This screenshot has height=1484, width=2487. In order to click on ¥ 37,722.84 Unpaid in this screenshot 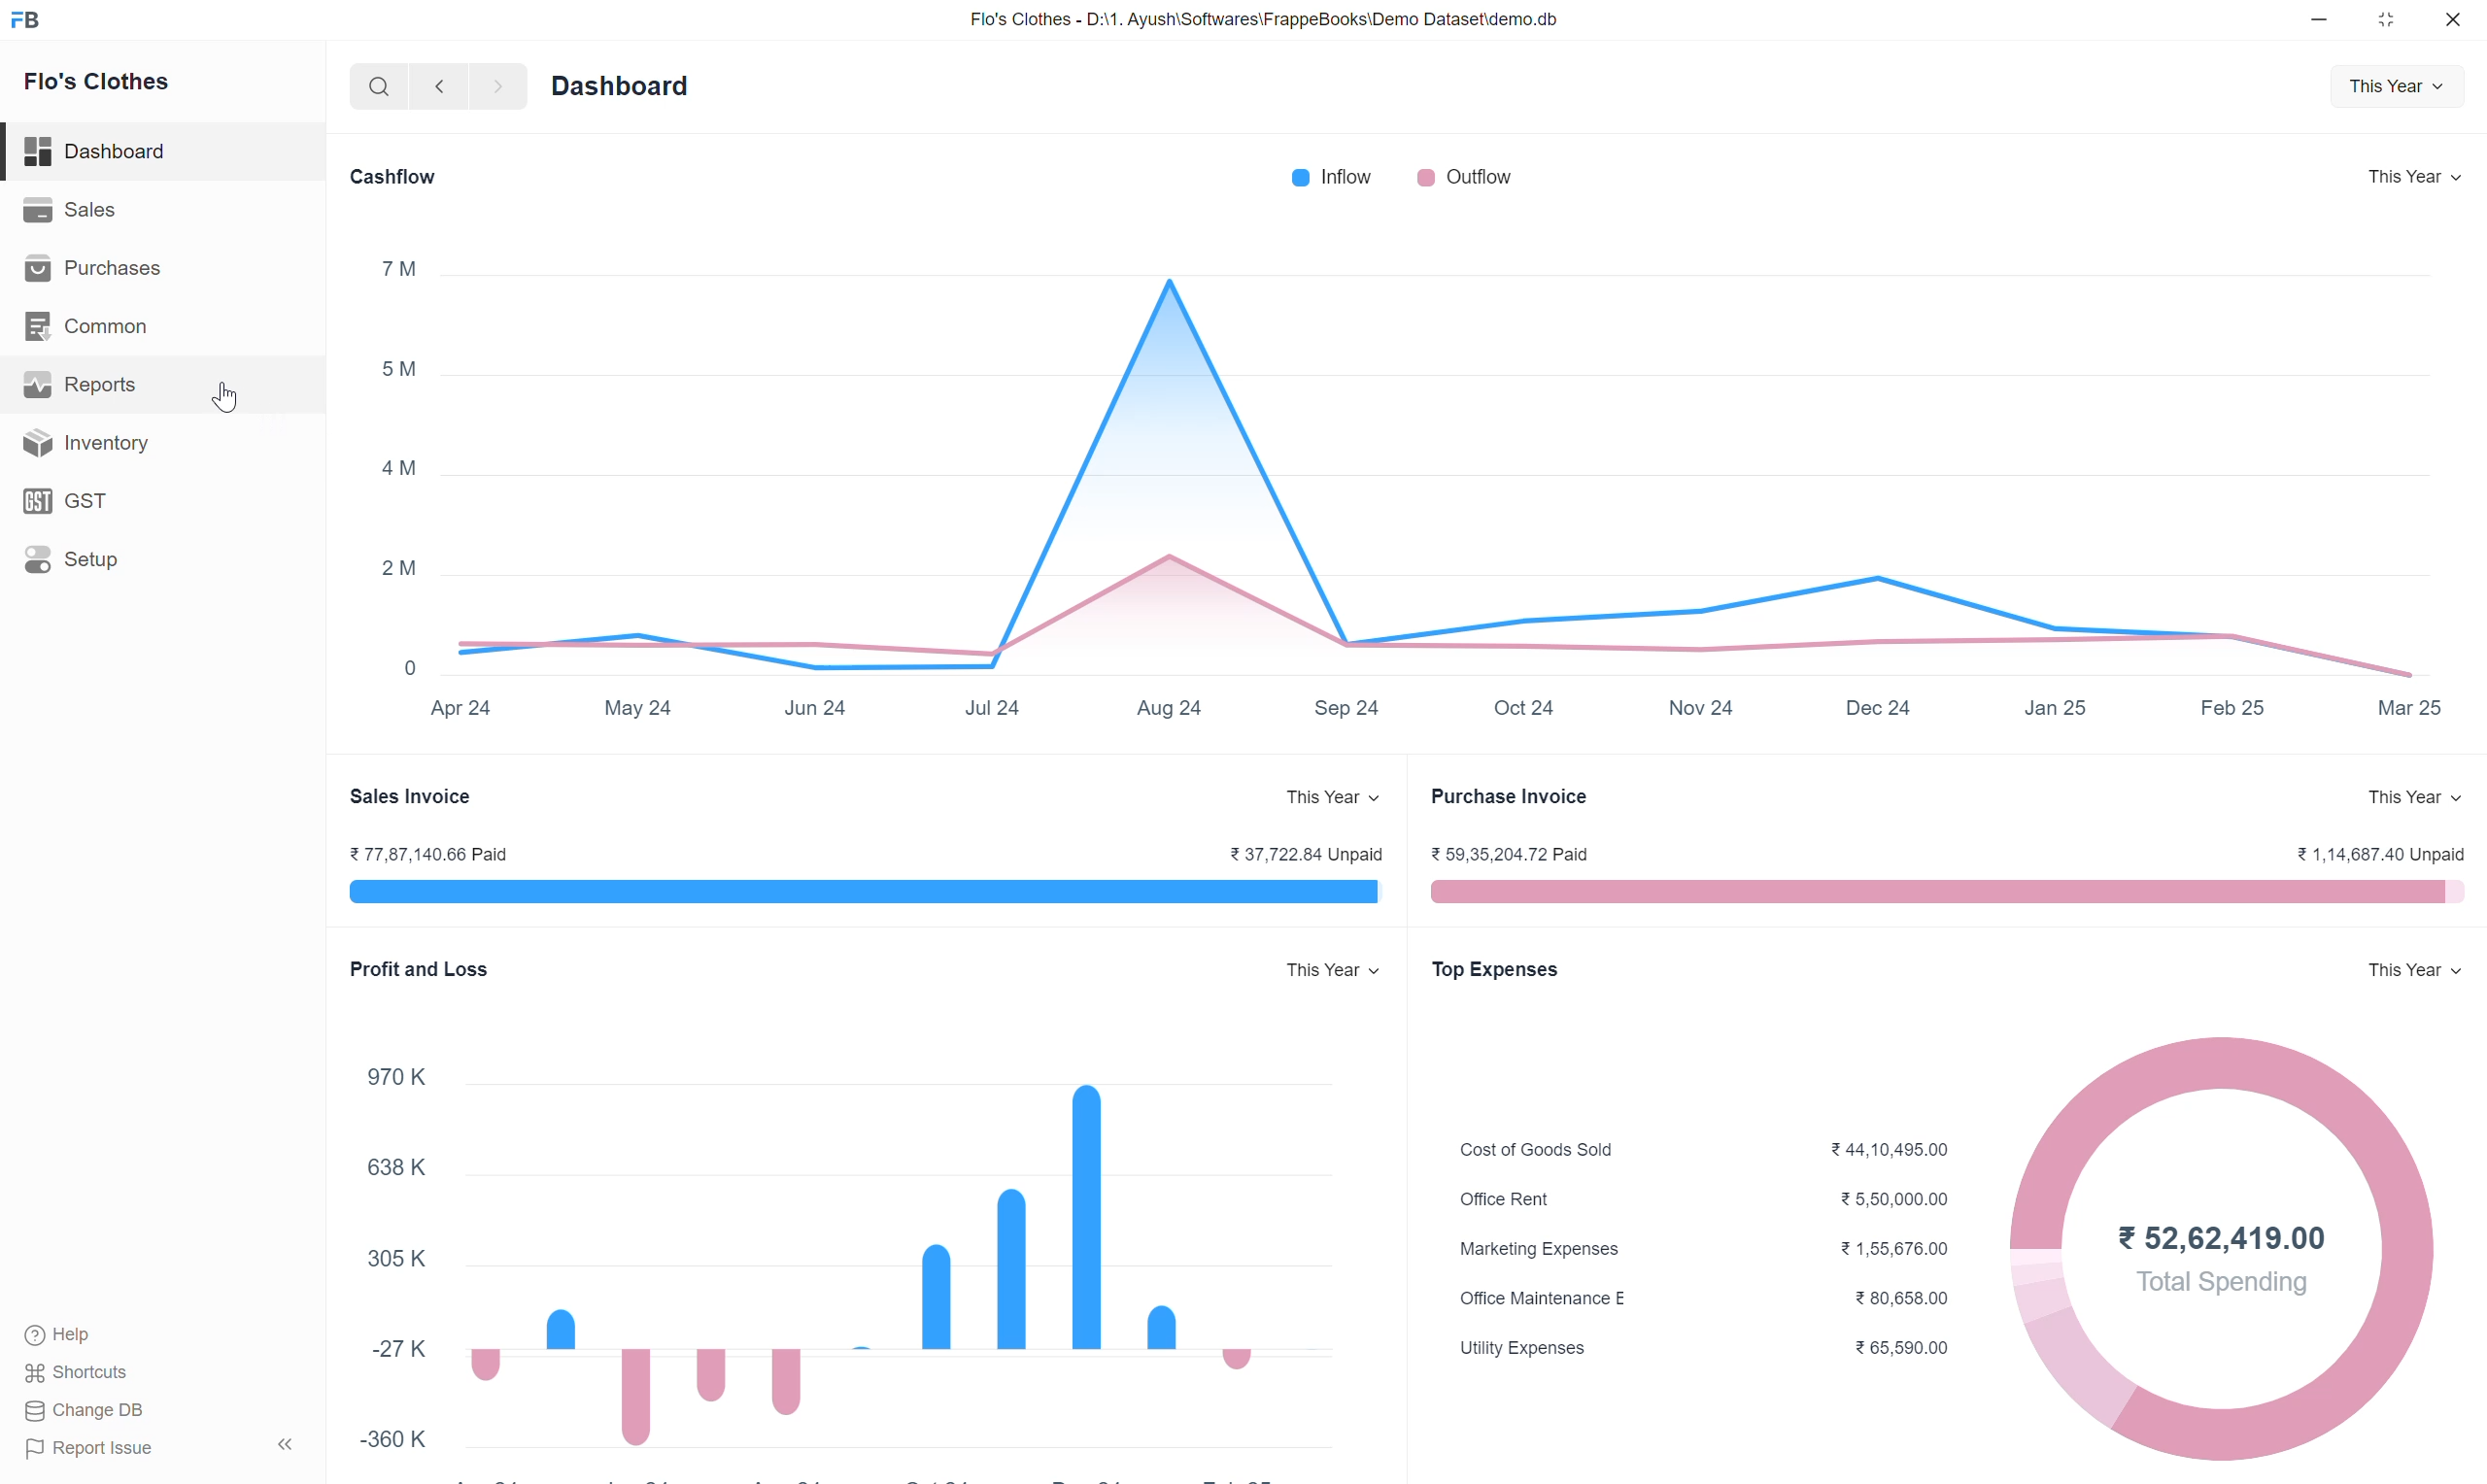, I will do `click(1302, 854)`.